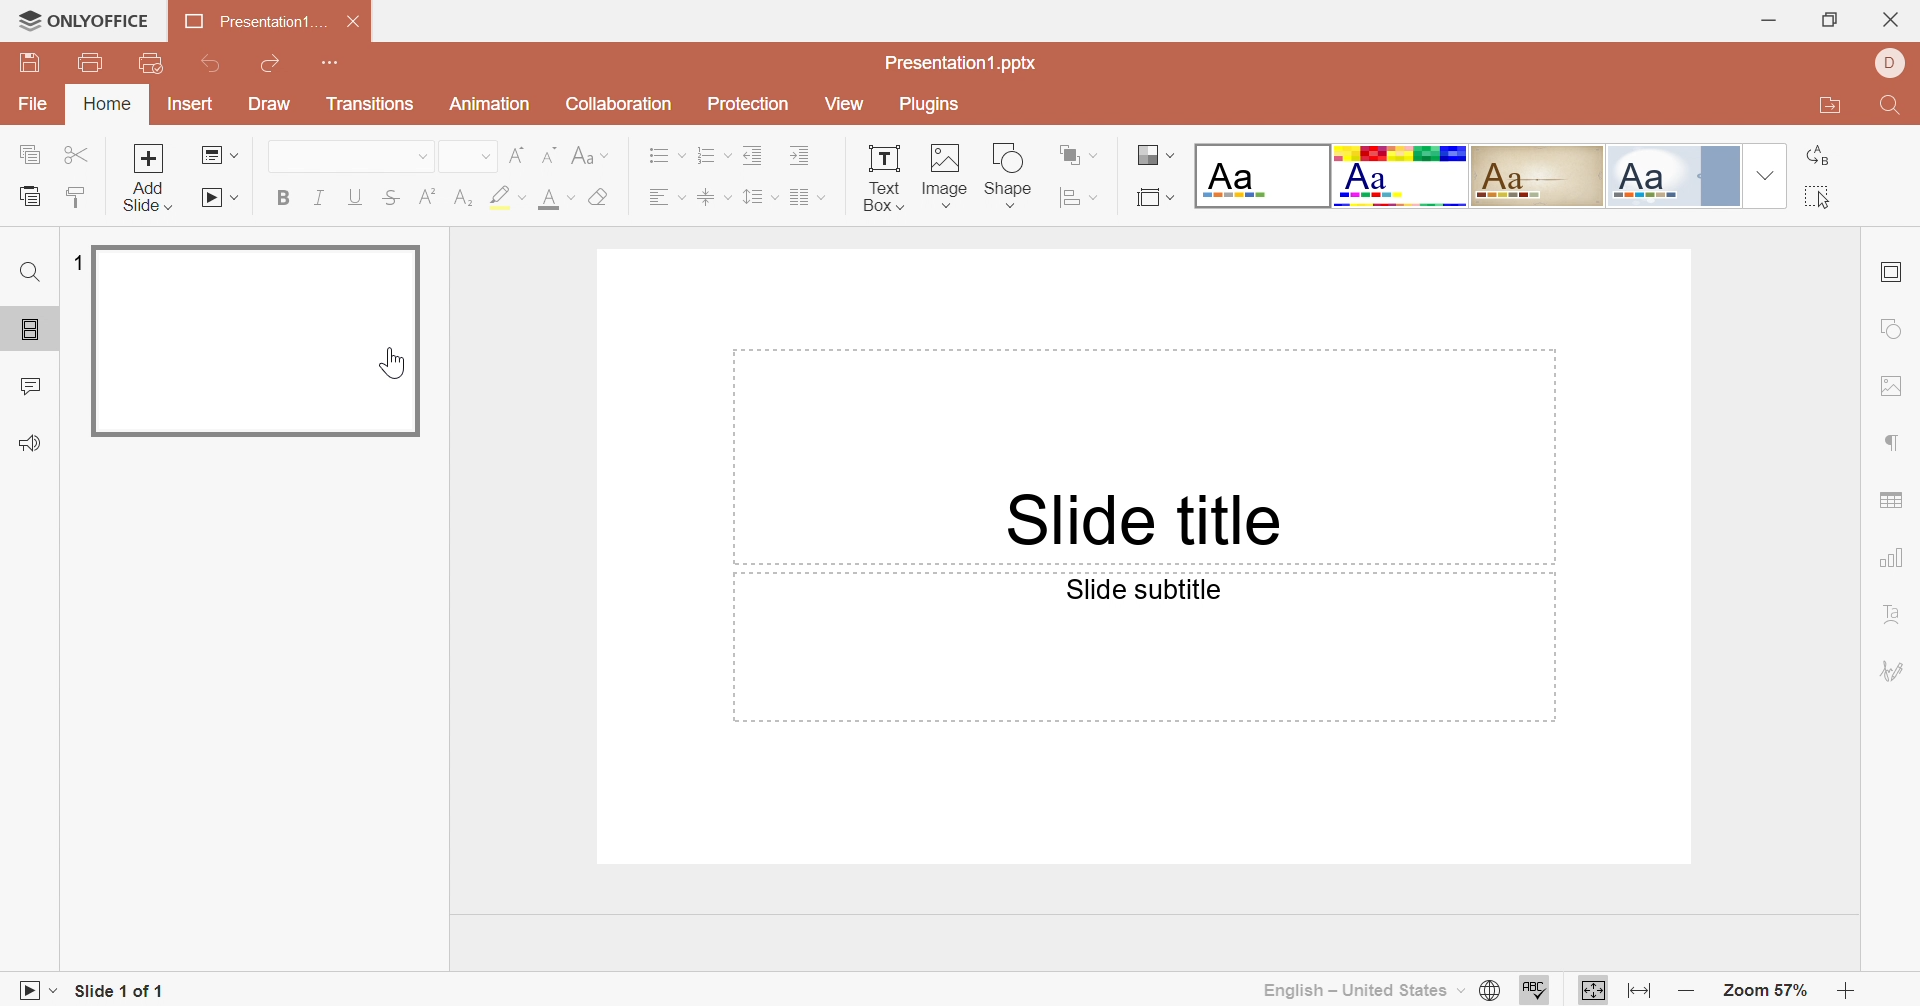  Describe the element at coordinates (775, 196) in the screenshot. I see `Drop Down` at that location.